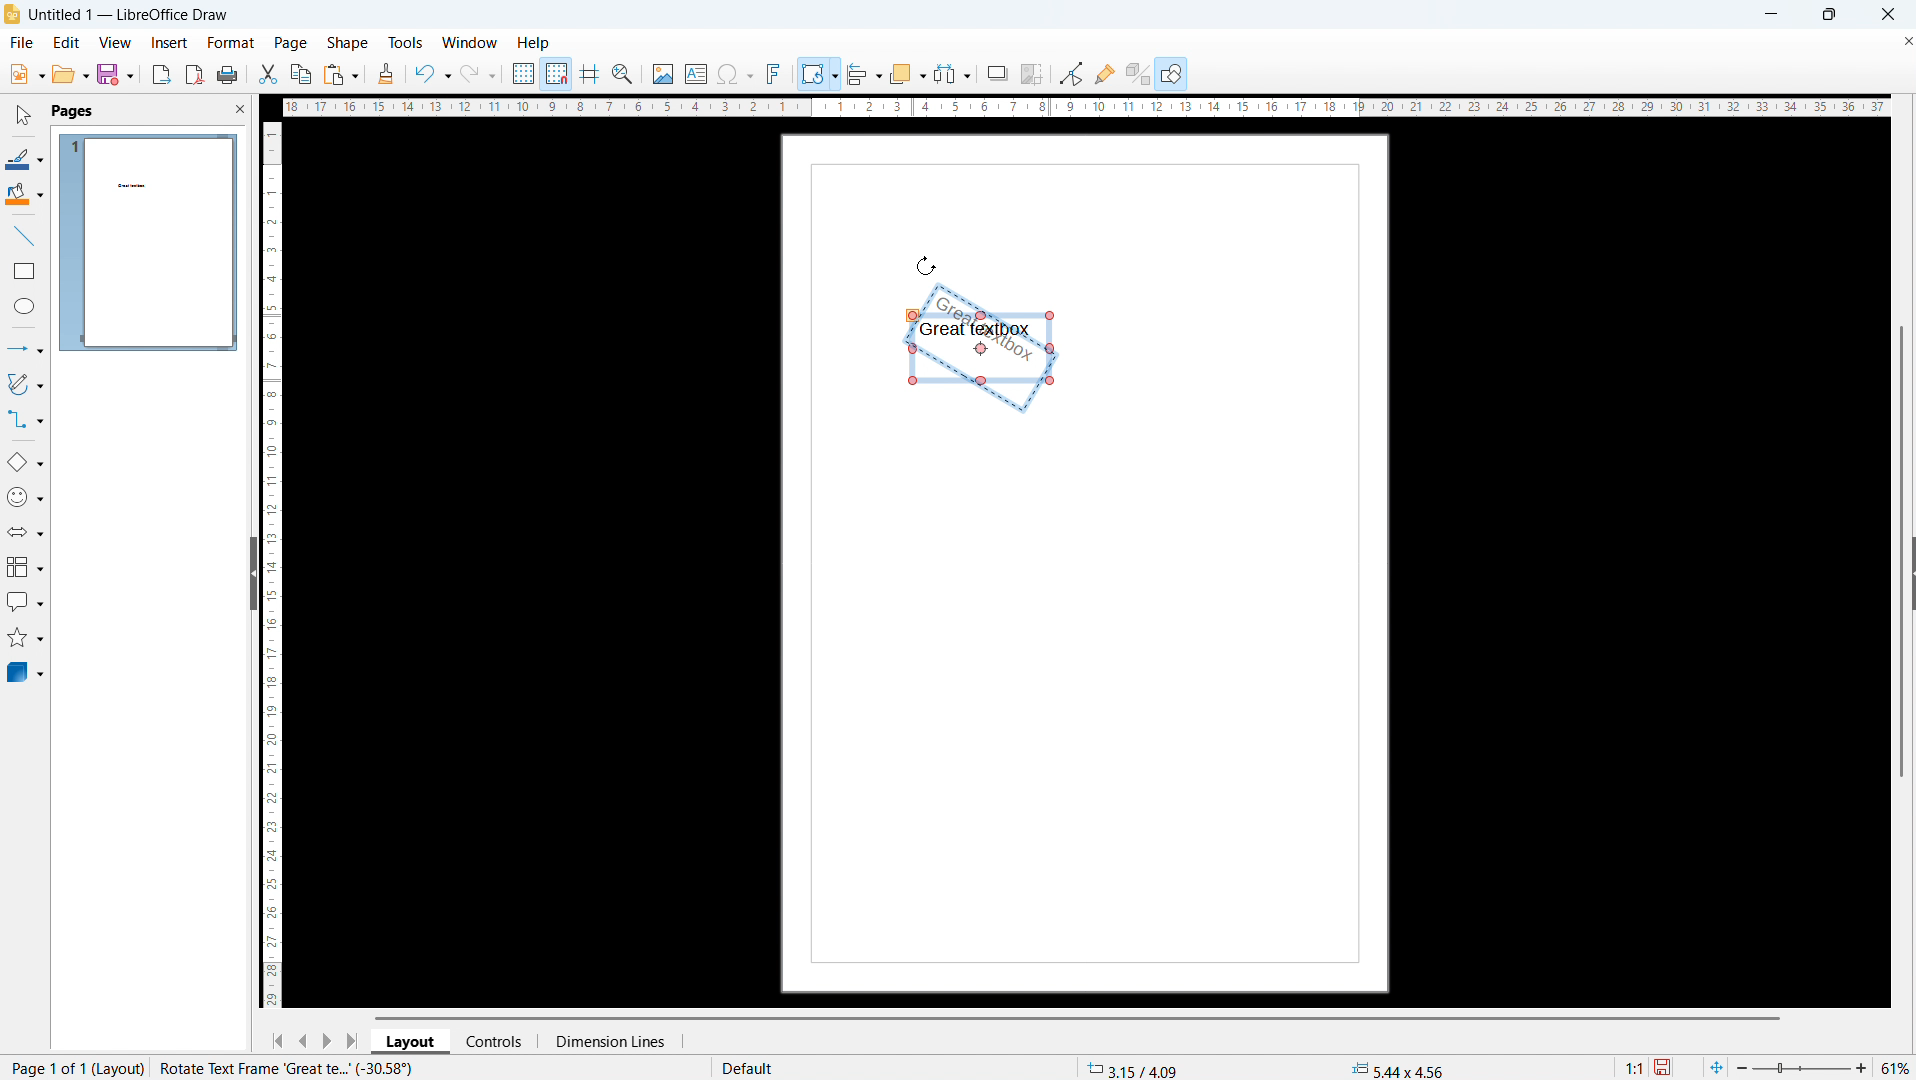 The height and width of the screenshot is (1080, 1916). I want to click on layout, so click(412, 1041).